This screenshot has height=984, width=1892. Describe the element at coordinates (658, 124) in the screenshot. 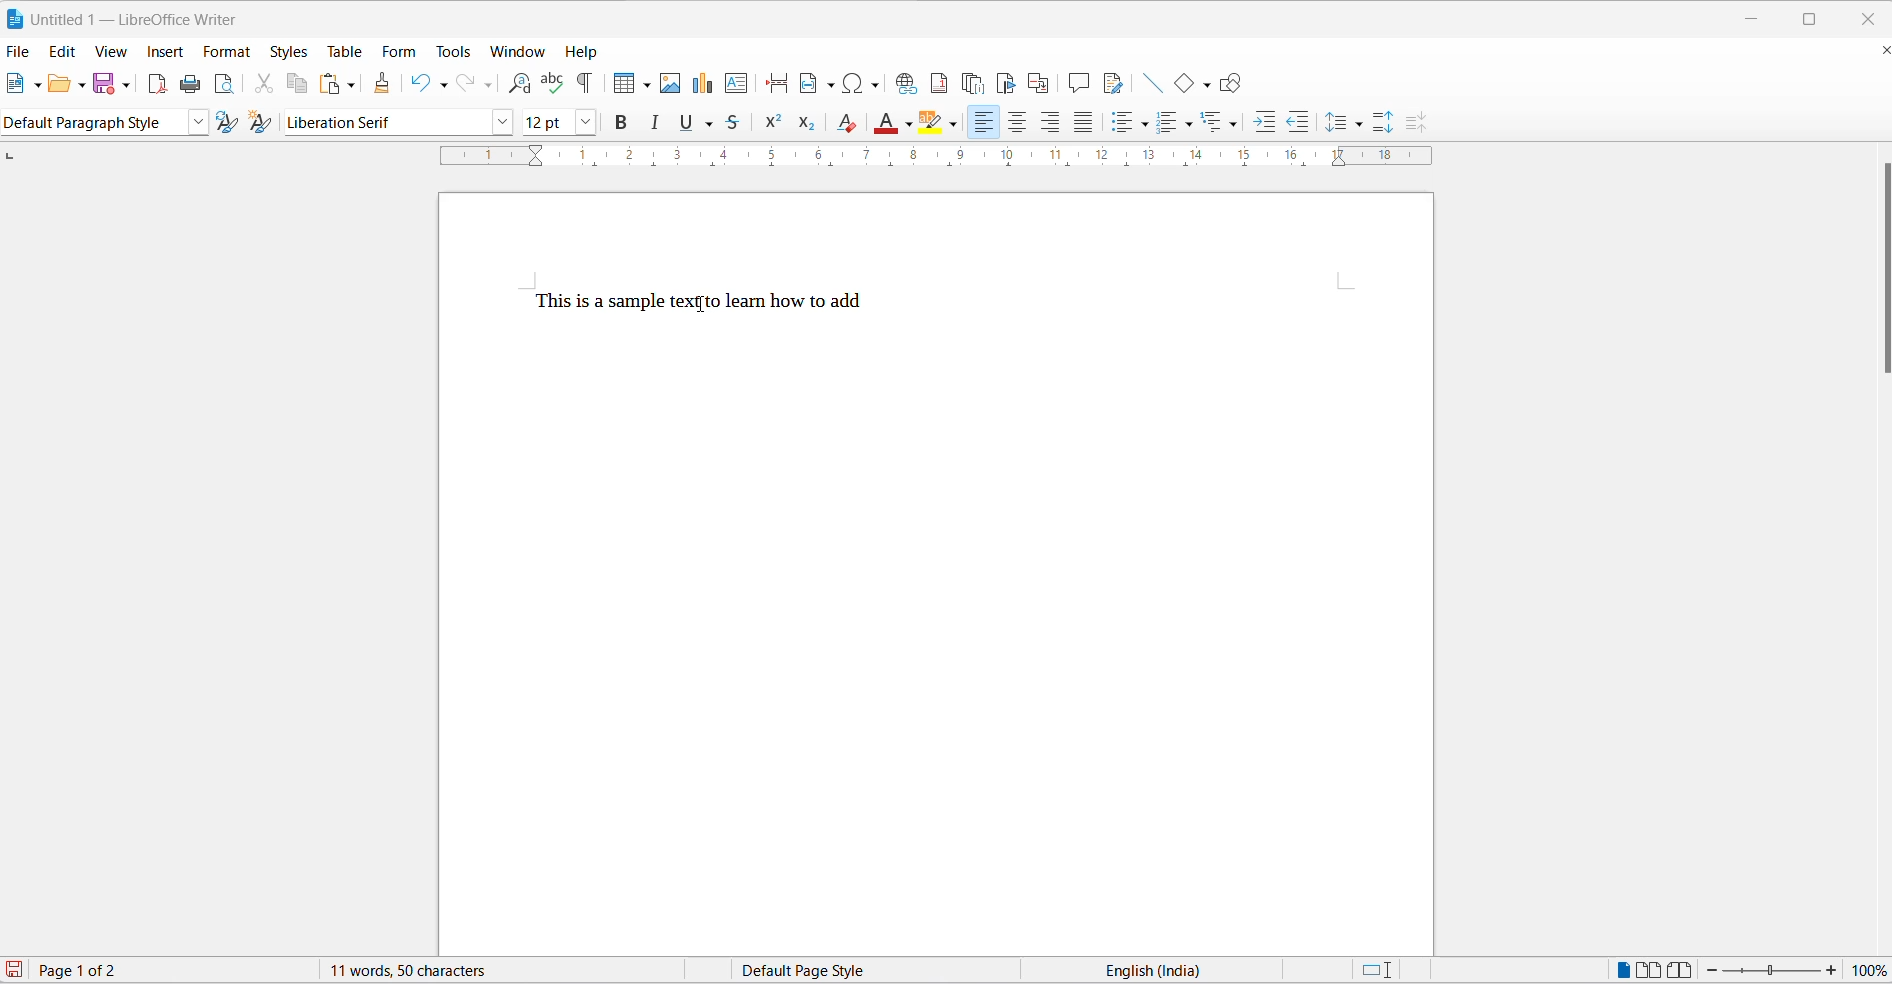

I see `italic` at that location.